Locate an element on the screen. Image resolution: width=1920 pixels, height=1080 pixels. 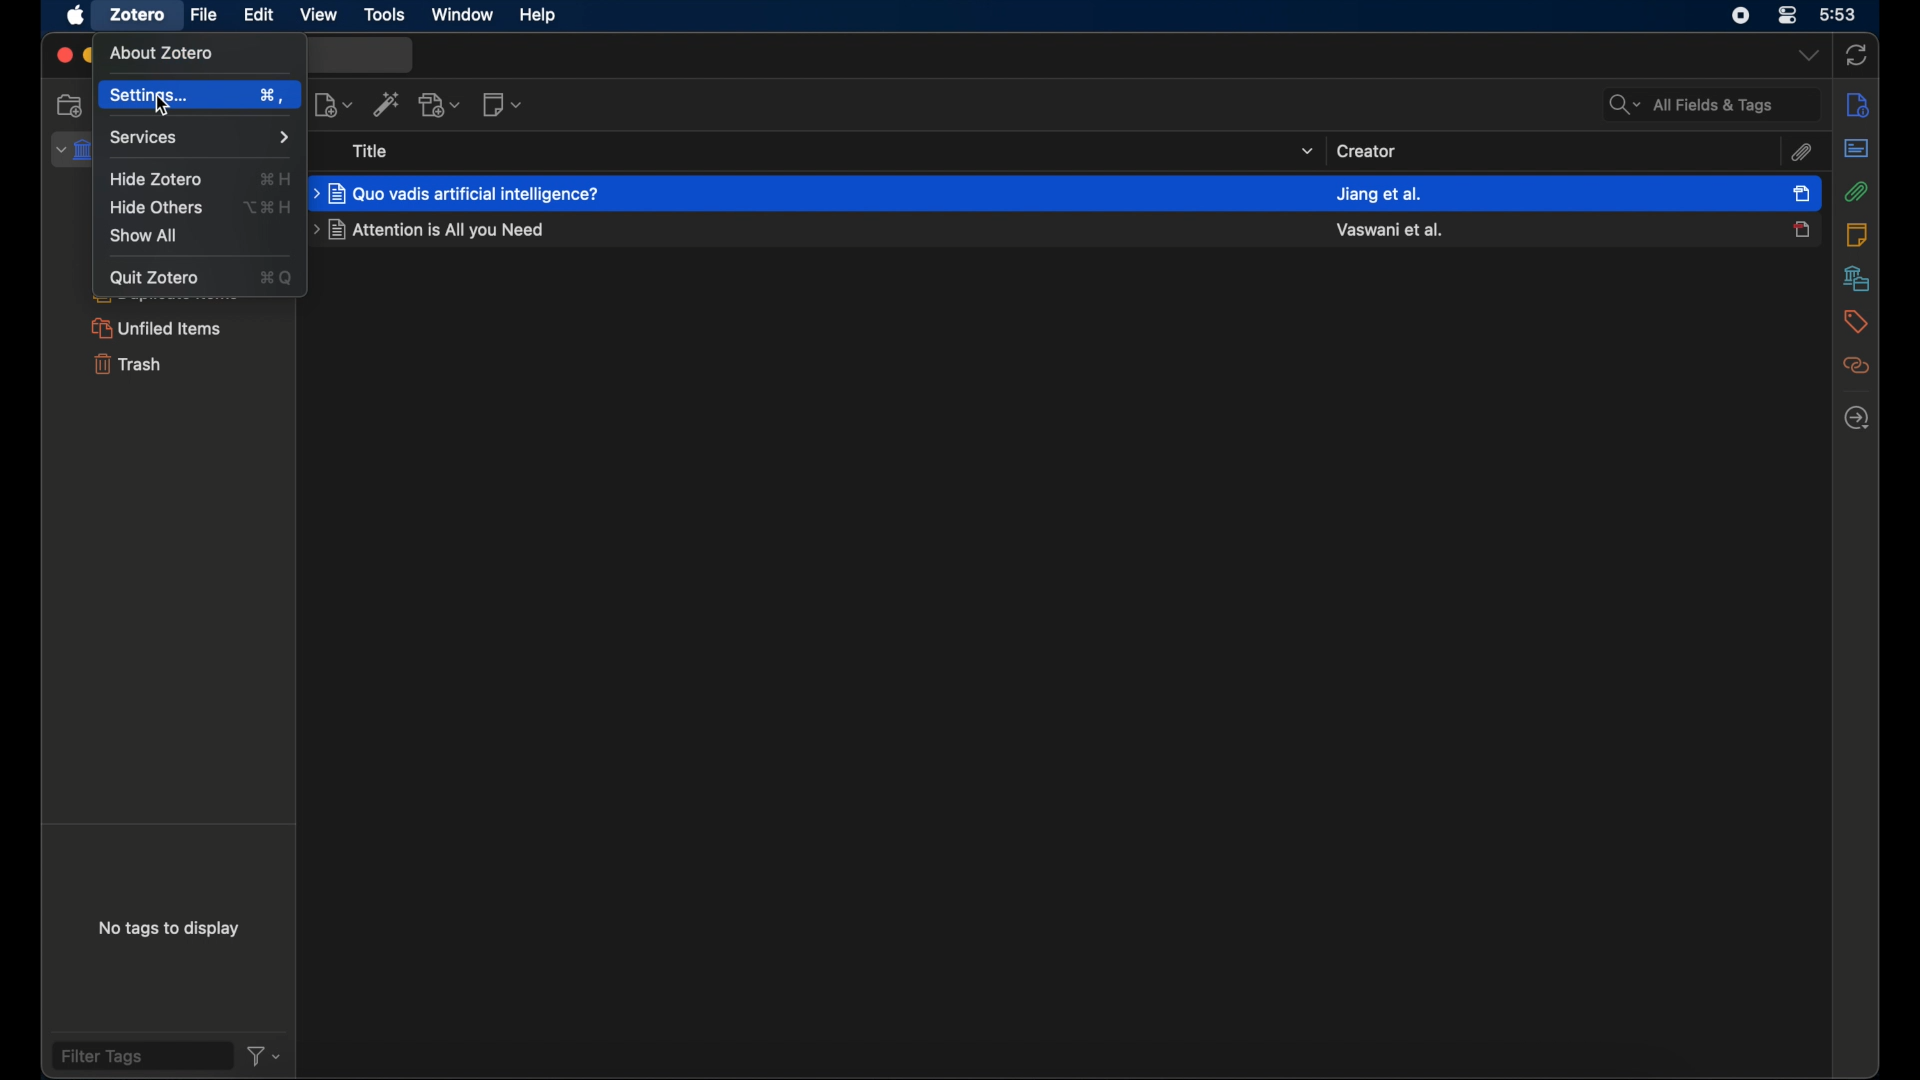
locate is located at coordinates (1857, 417).